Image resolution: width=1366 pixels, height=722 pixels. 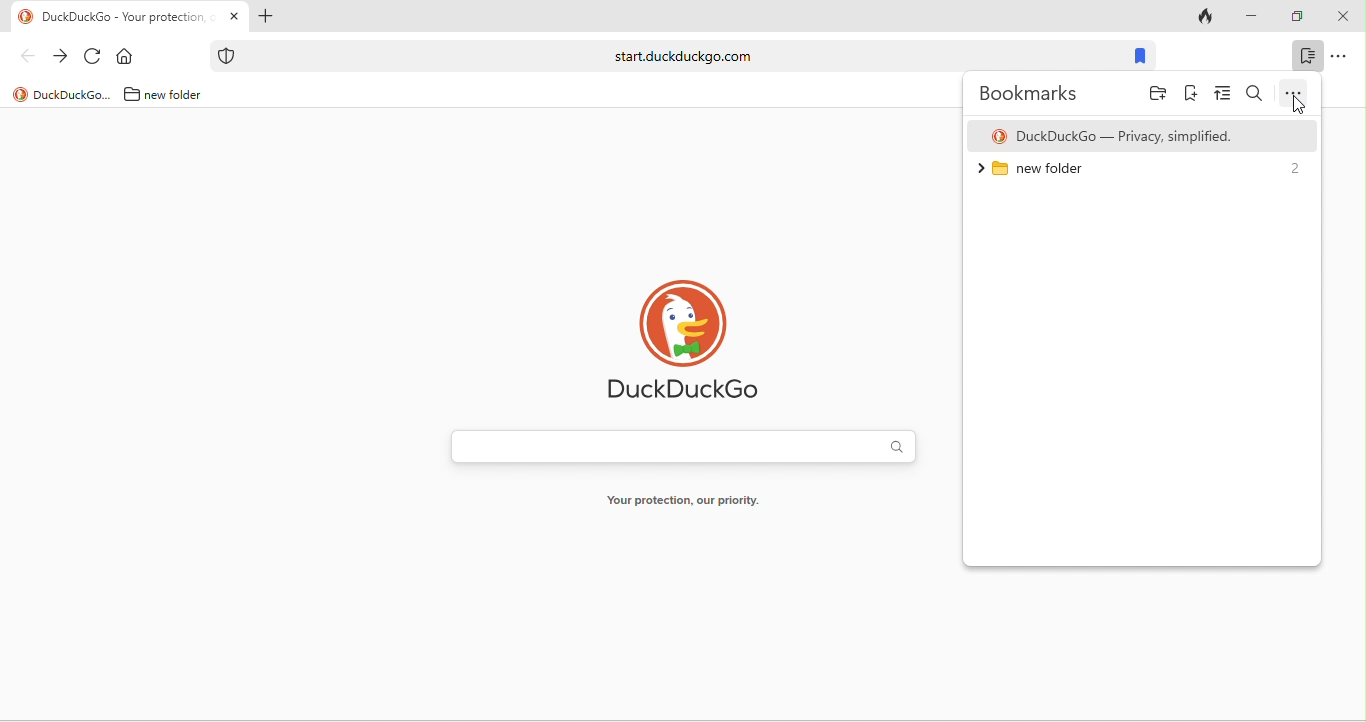 I want to click on bookmark, so click(x=1191, y=96).